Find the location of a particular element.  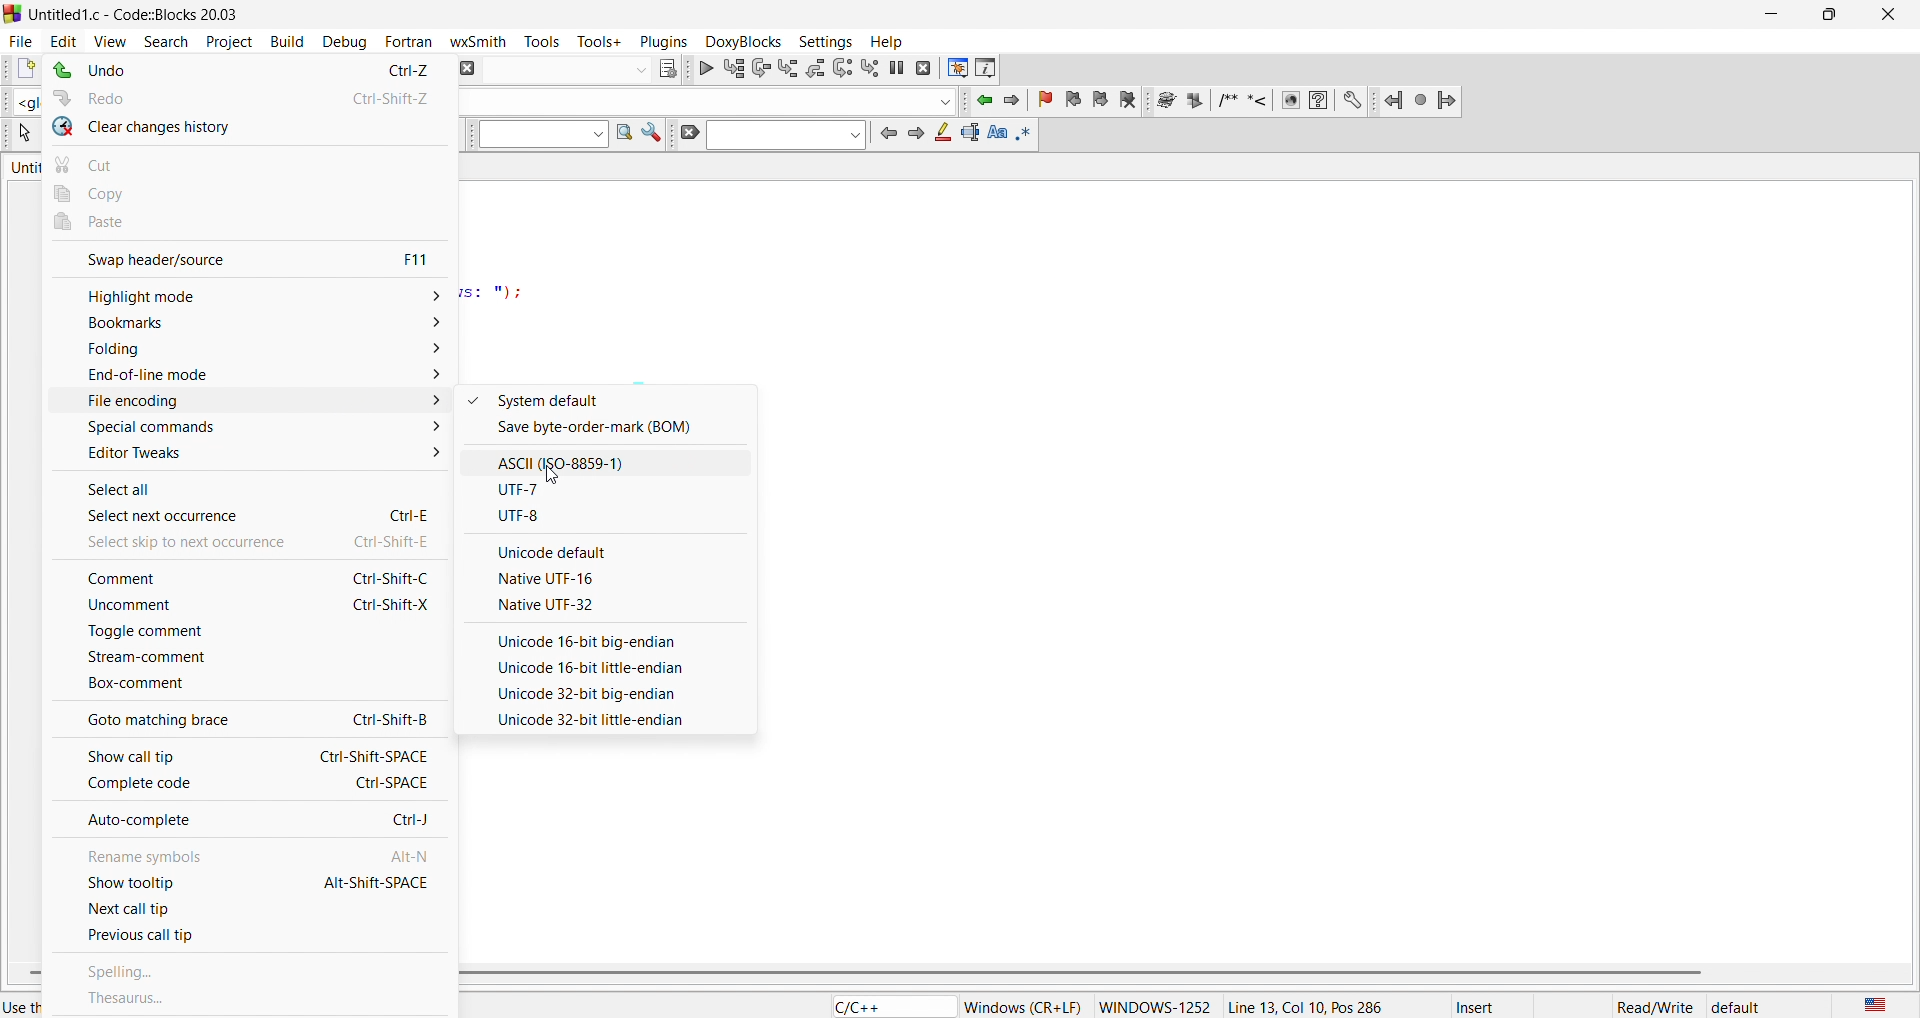

redo is located at coordinates (245, 99).